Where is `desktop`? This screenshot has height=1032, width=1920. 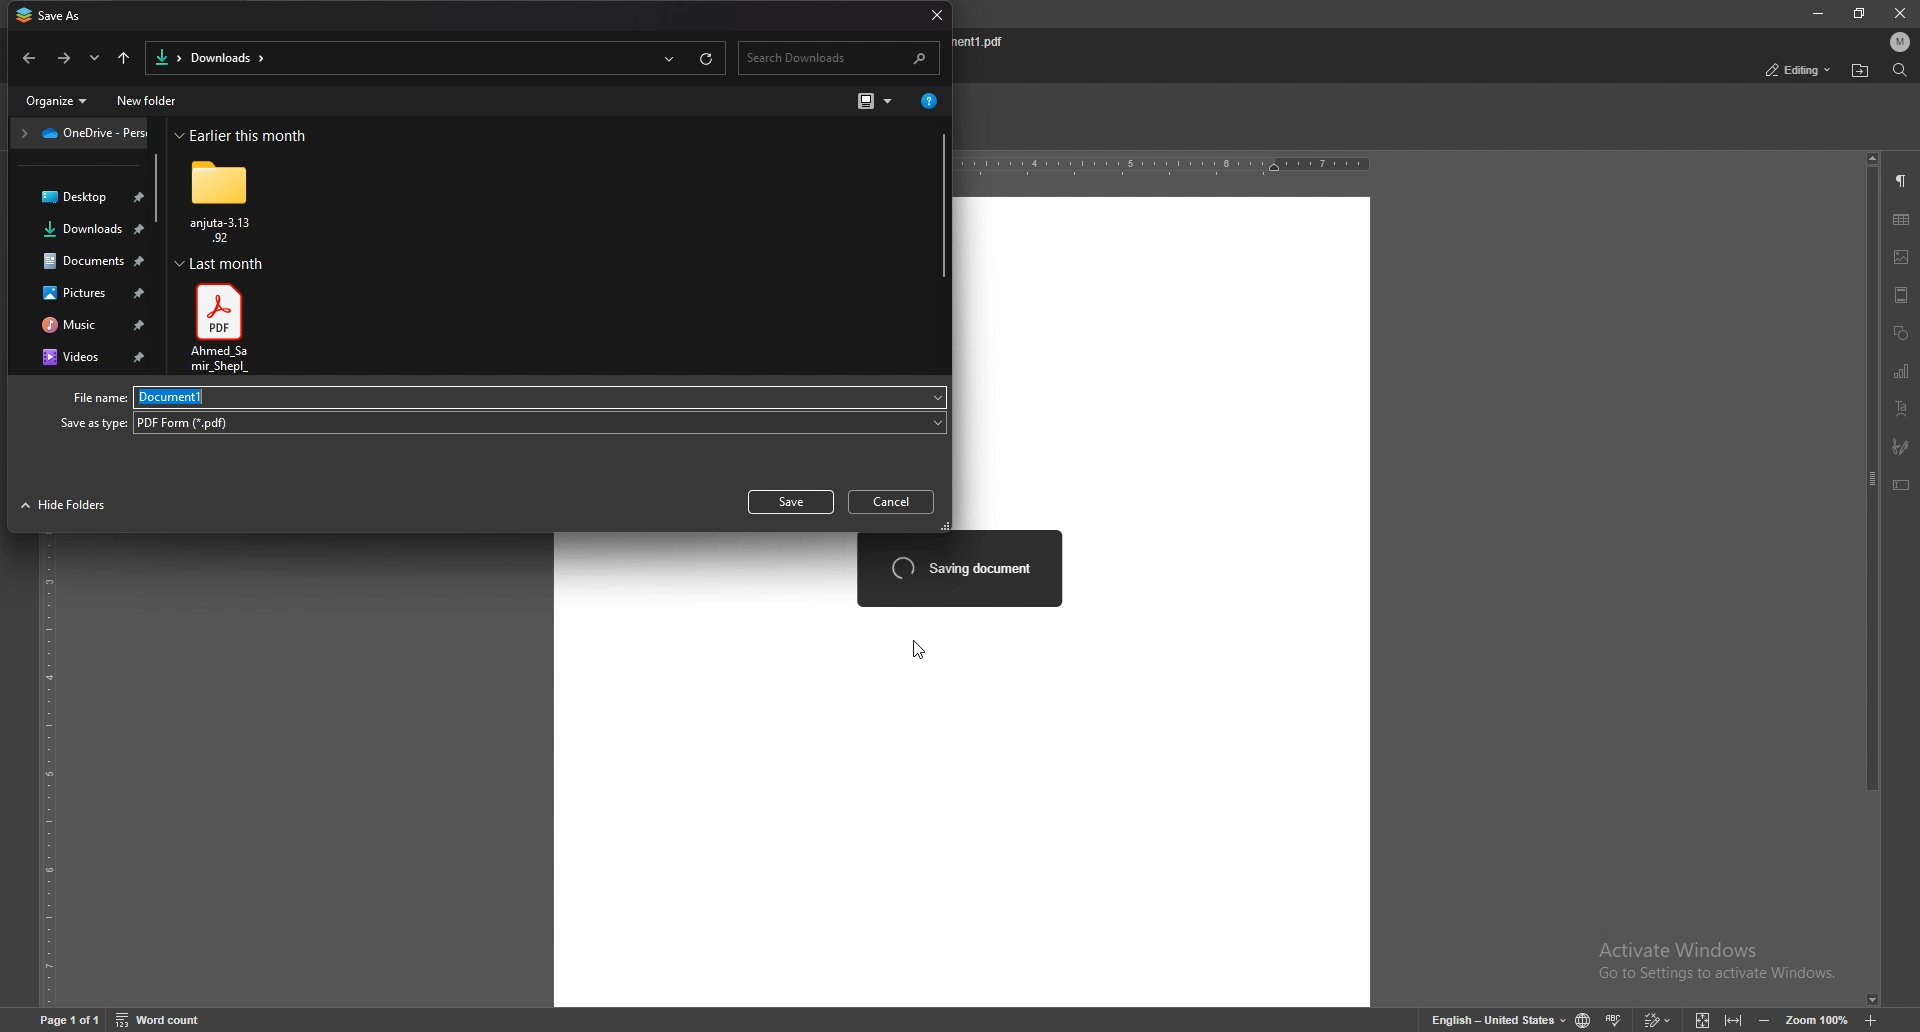 desktop is located at coordinates (81, 198).